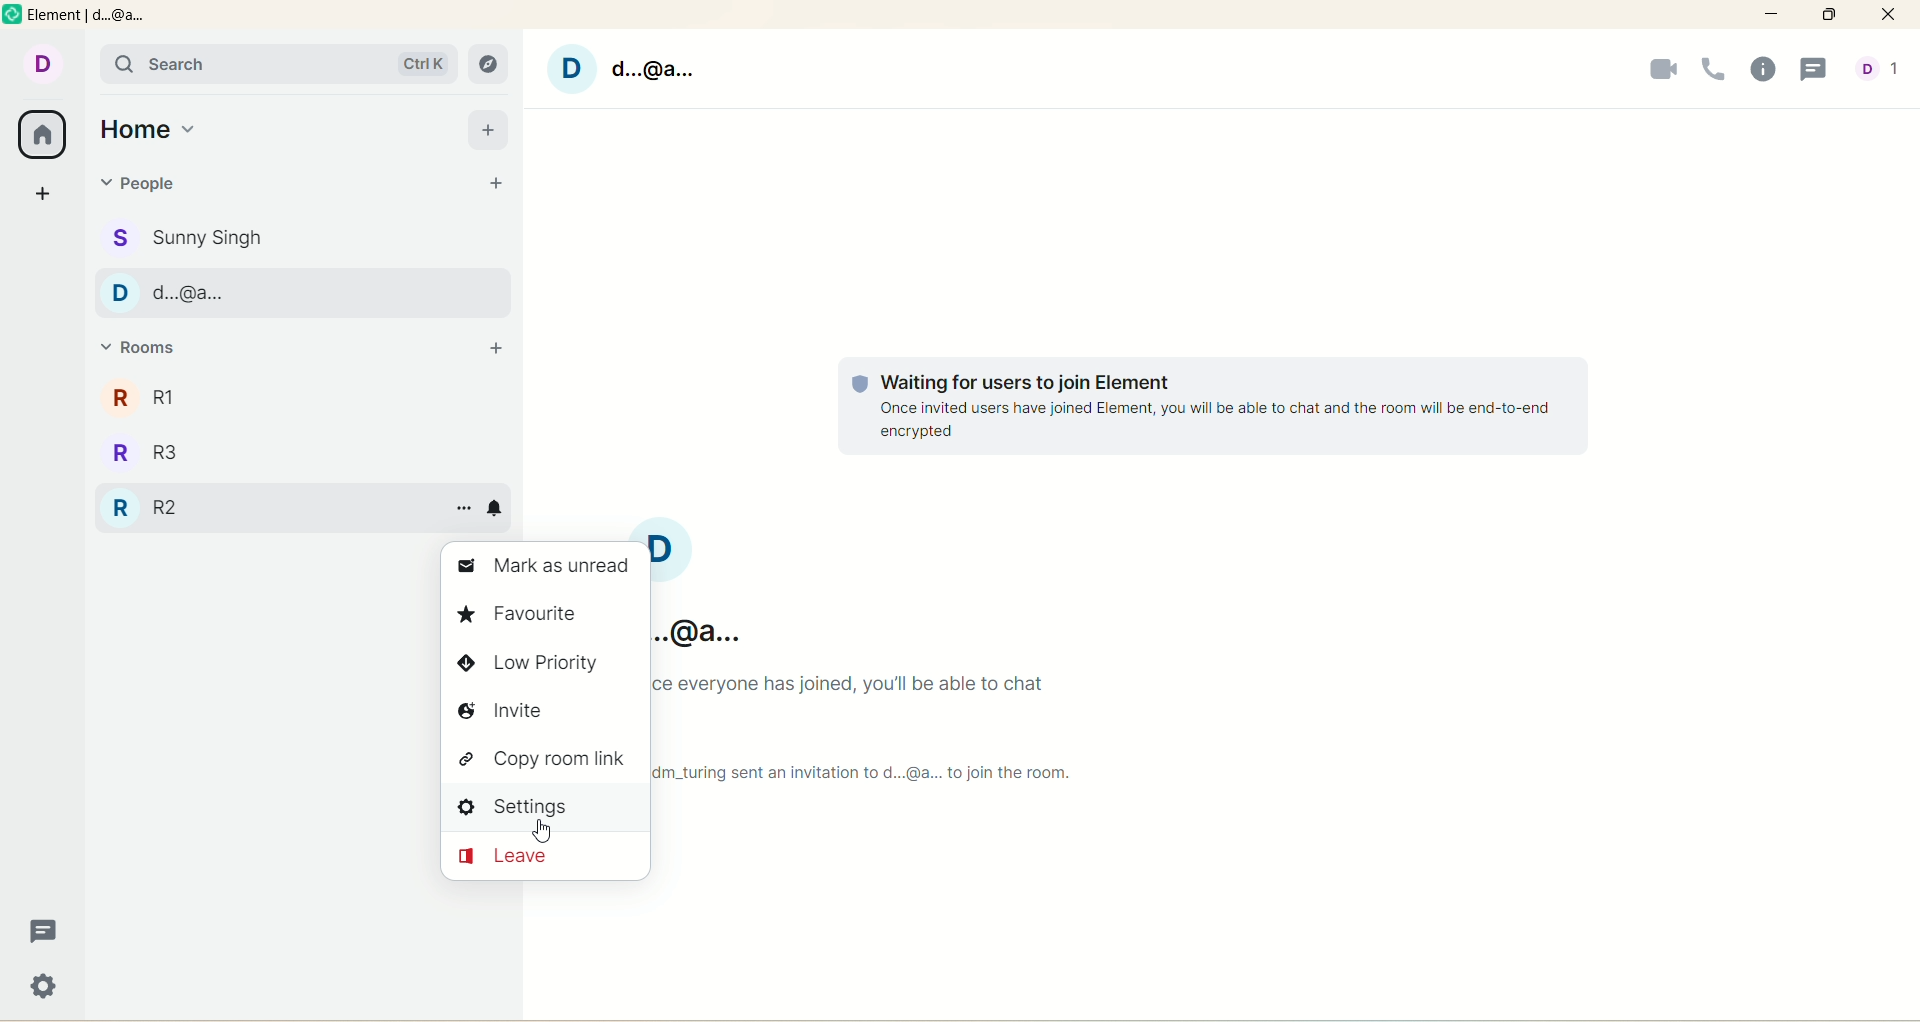 This screenshot has height=1022, width=1920. I want to click on leave, so click(548, 855).